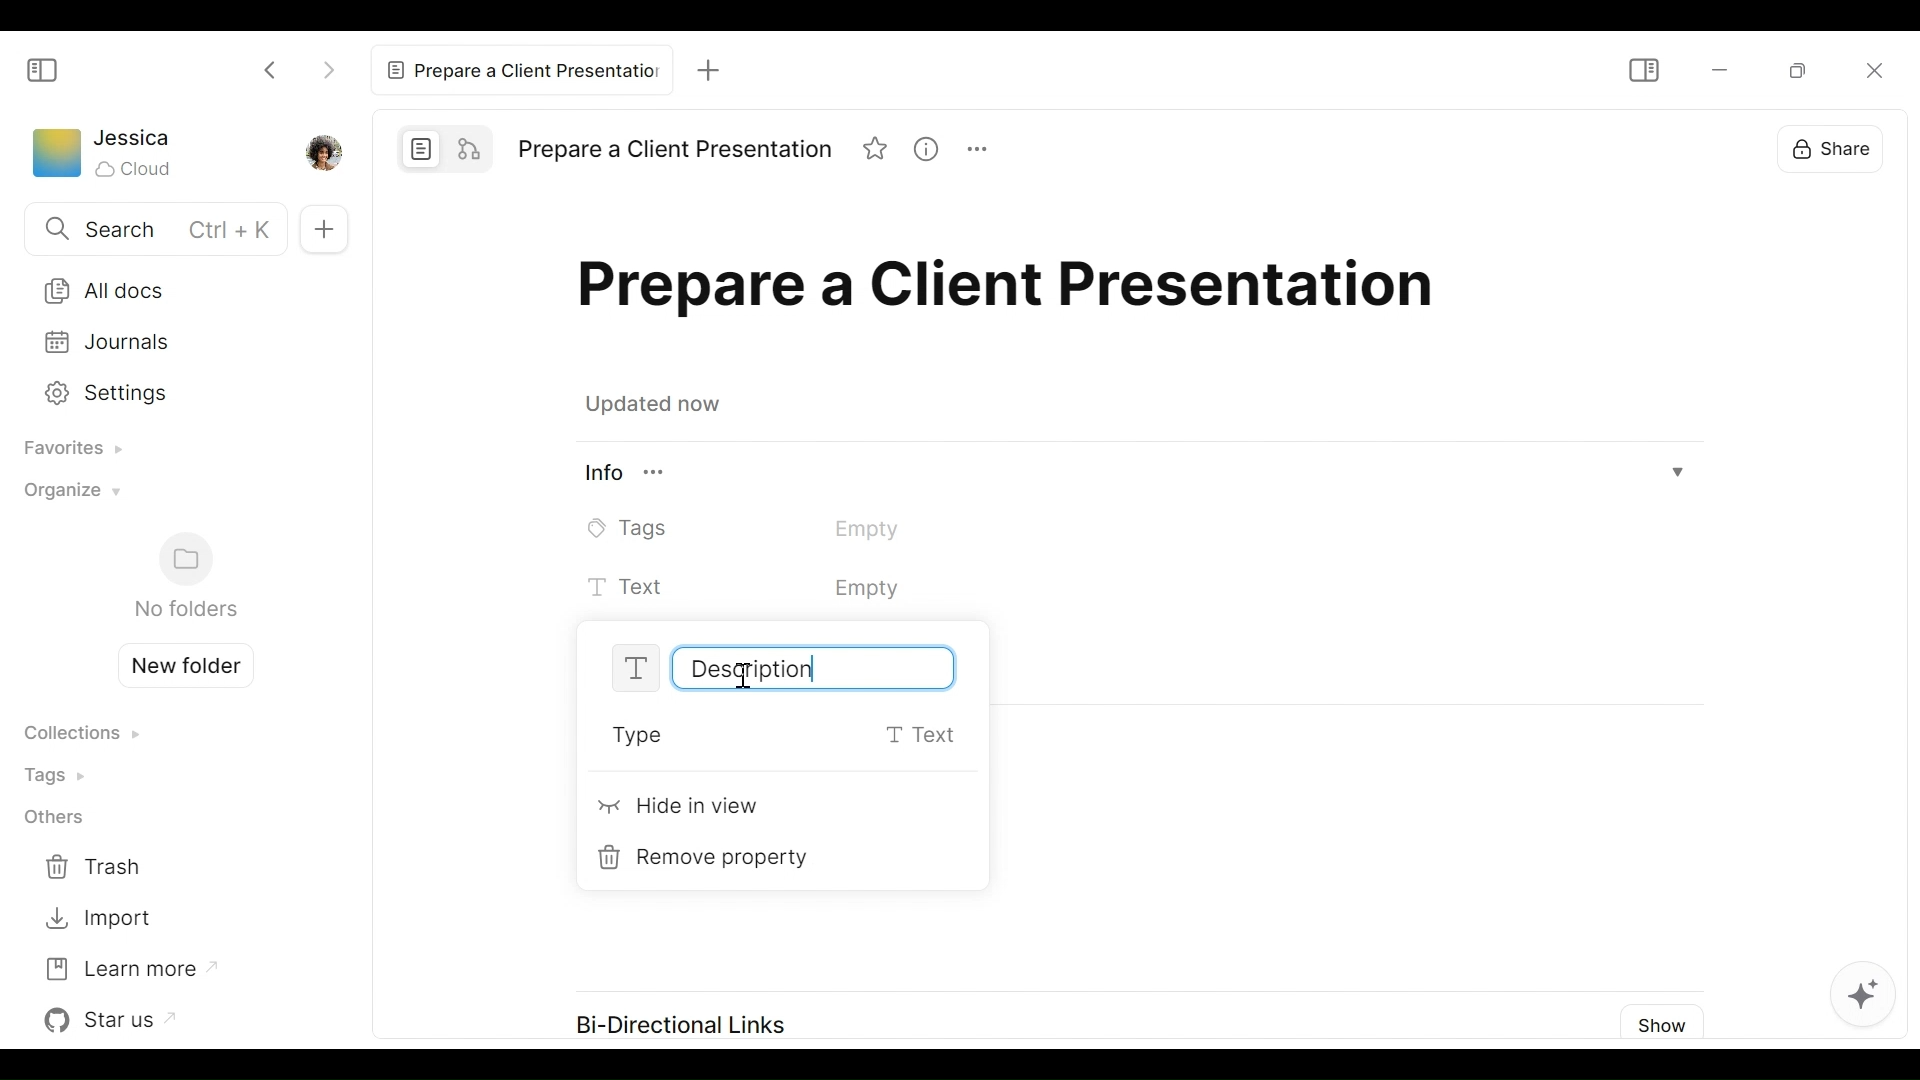  I want to click on Minimize, so click(1804, 73).